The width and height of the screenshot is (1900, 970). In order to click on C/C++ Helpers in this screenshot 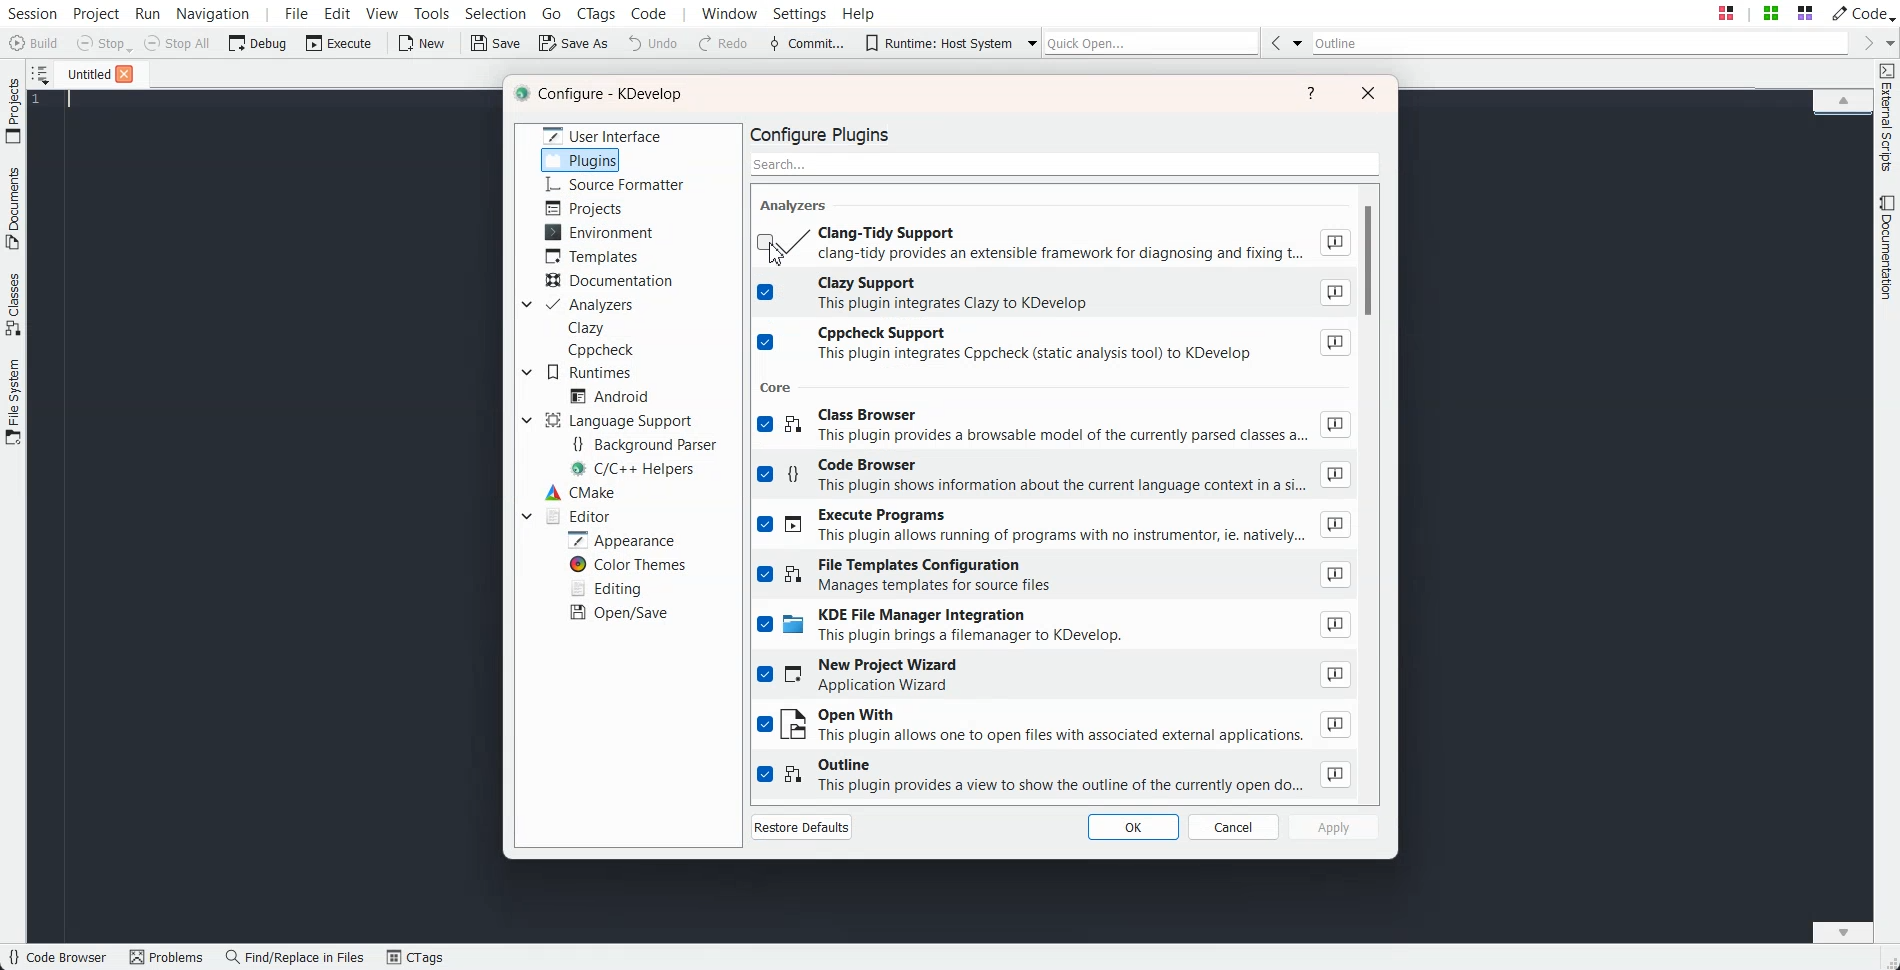, I will do `click(636, 469)`.